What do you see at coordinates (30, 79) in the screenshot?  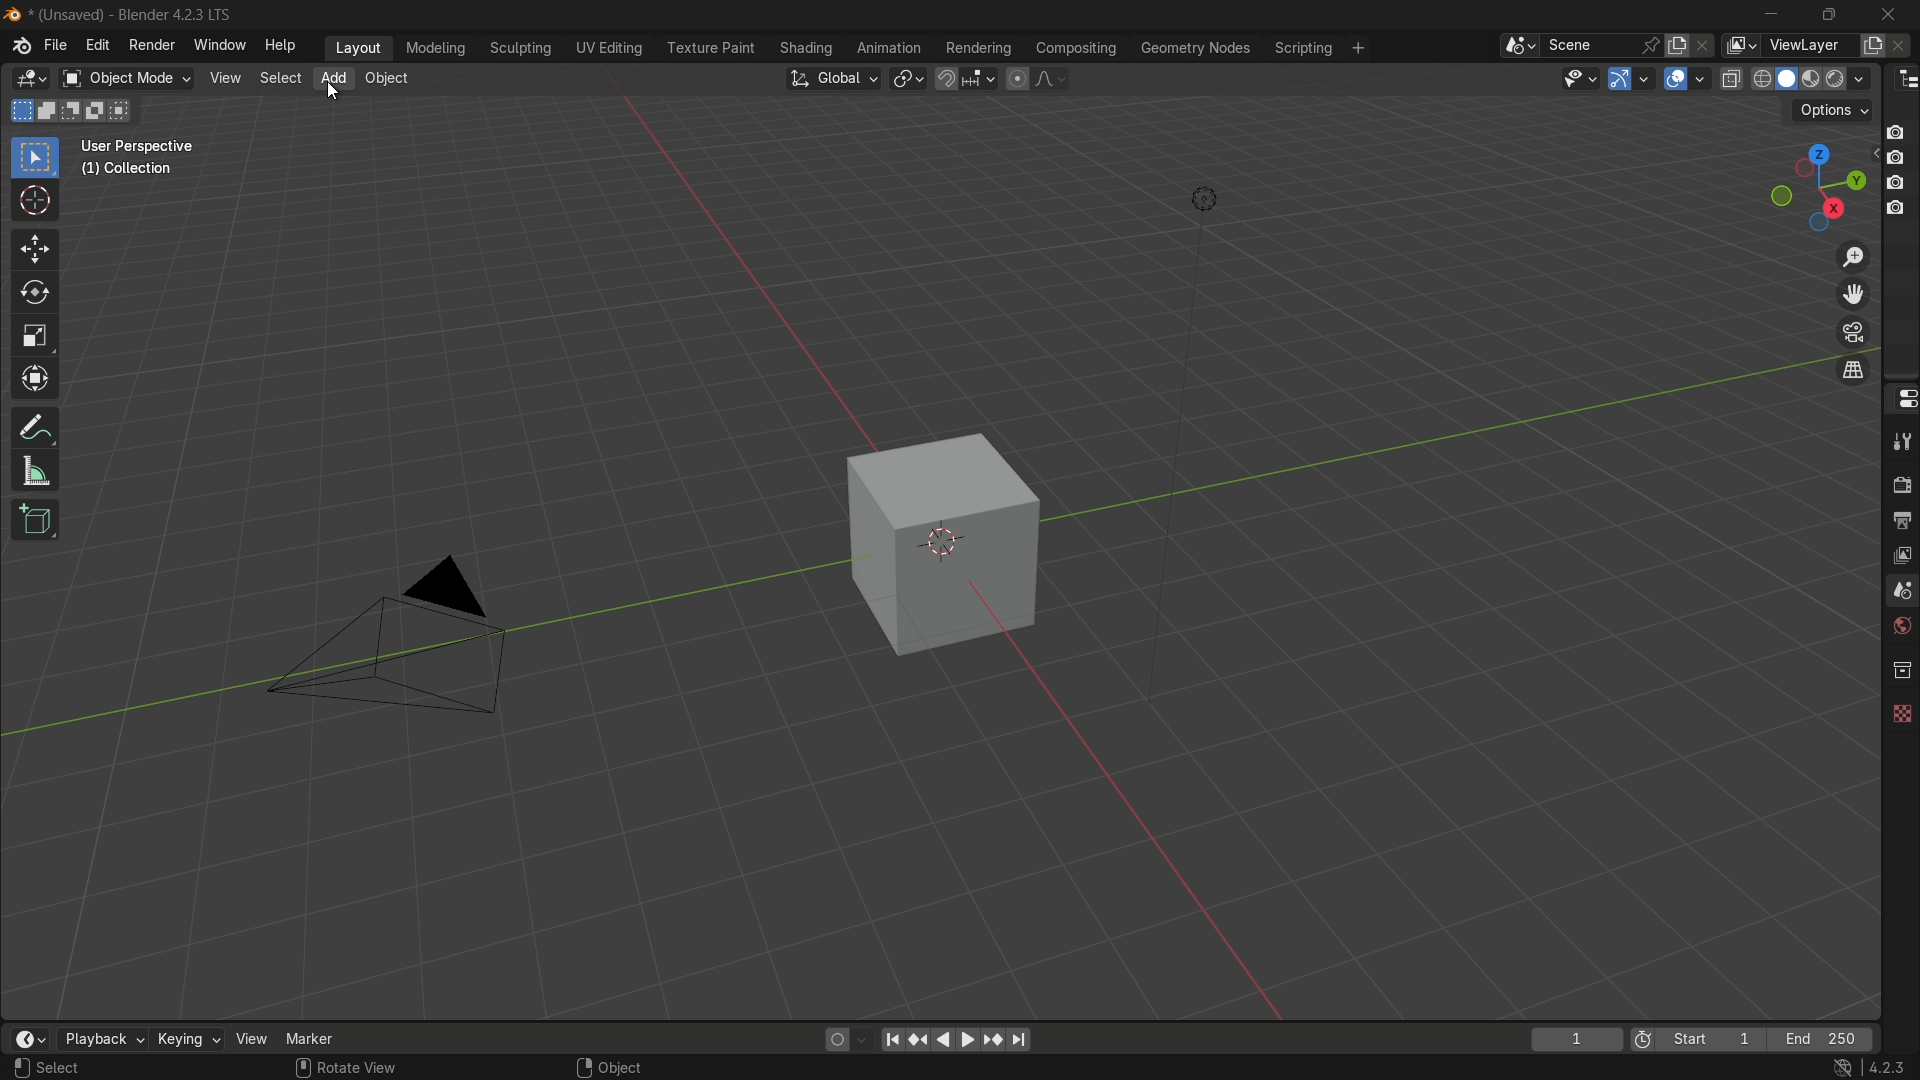 I see `3d viewport` at bounding box center [30, 79].